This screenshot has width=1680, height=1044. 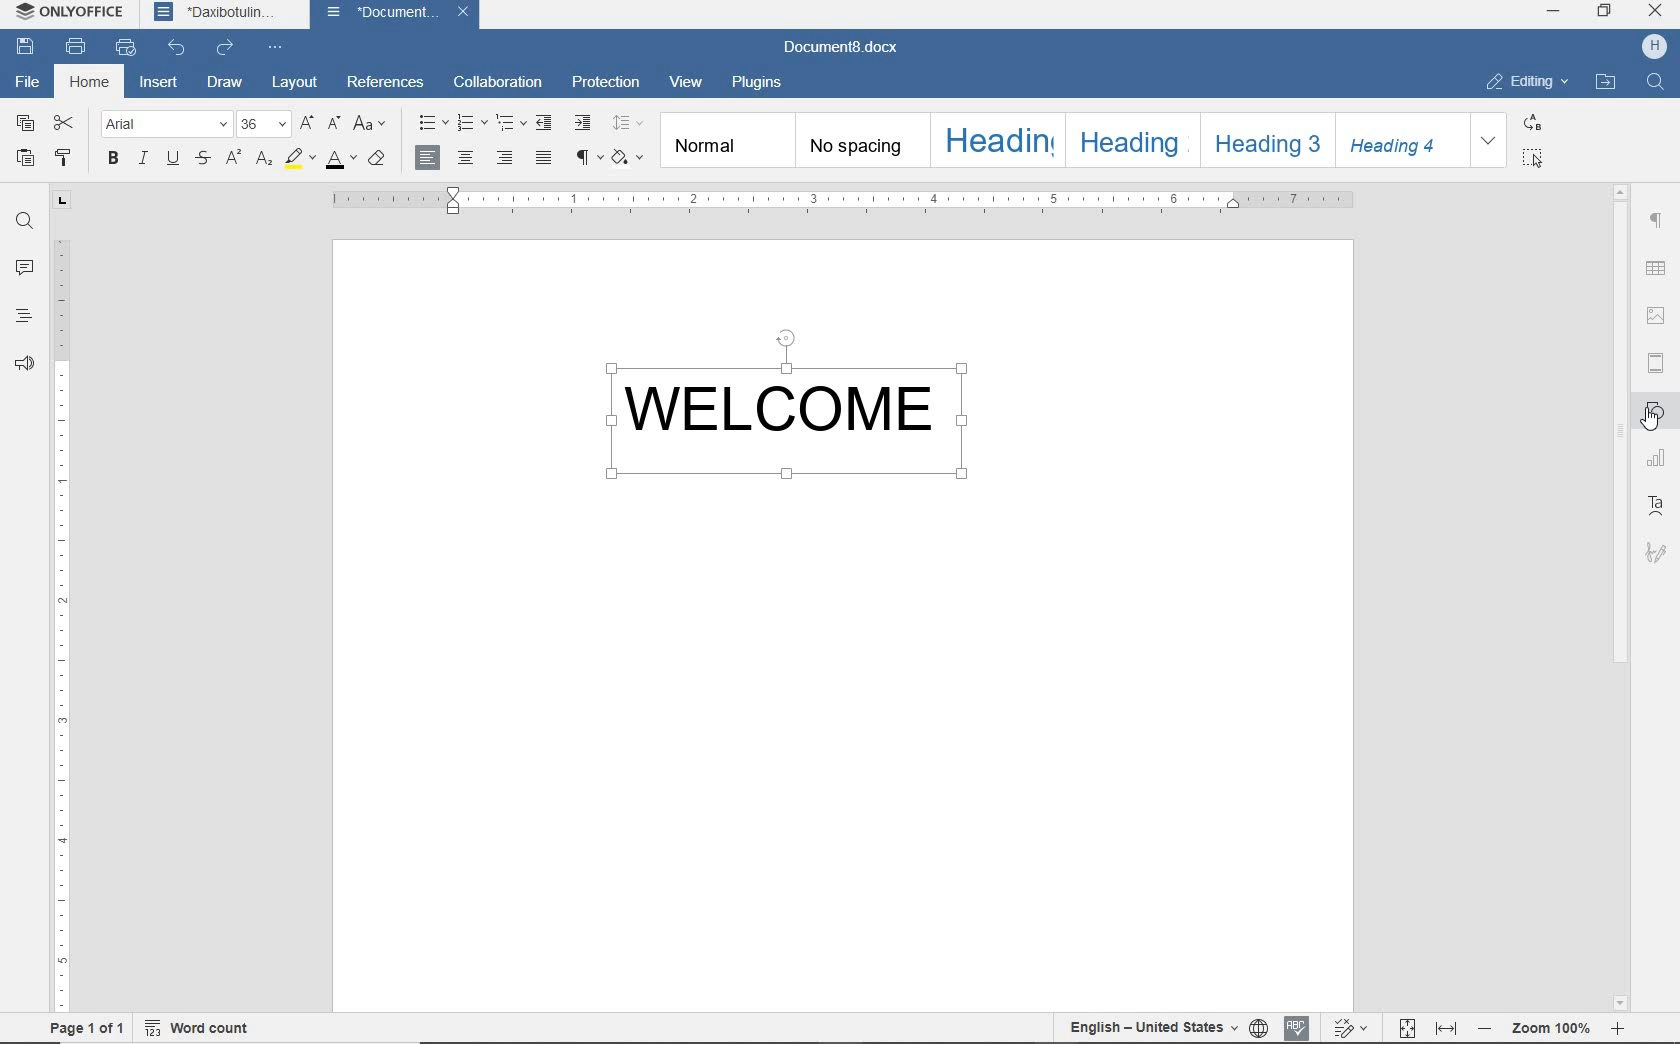 I want to click on INCREASE INDENT, so click(x=584, y=124).